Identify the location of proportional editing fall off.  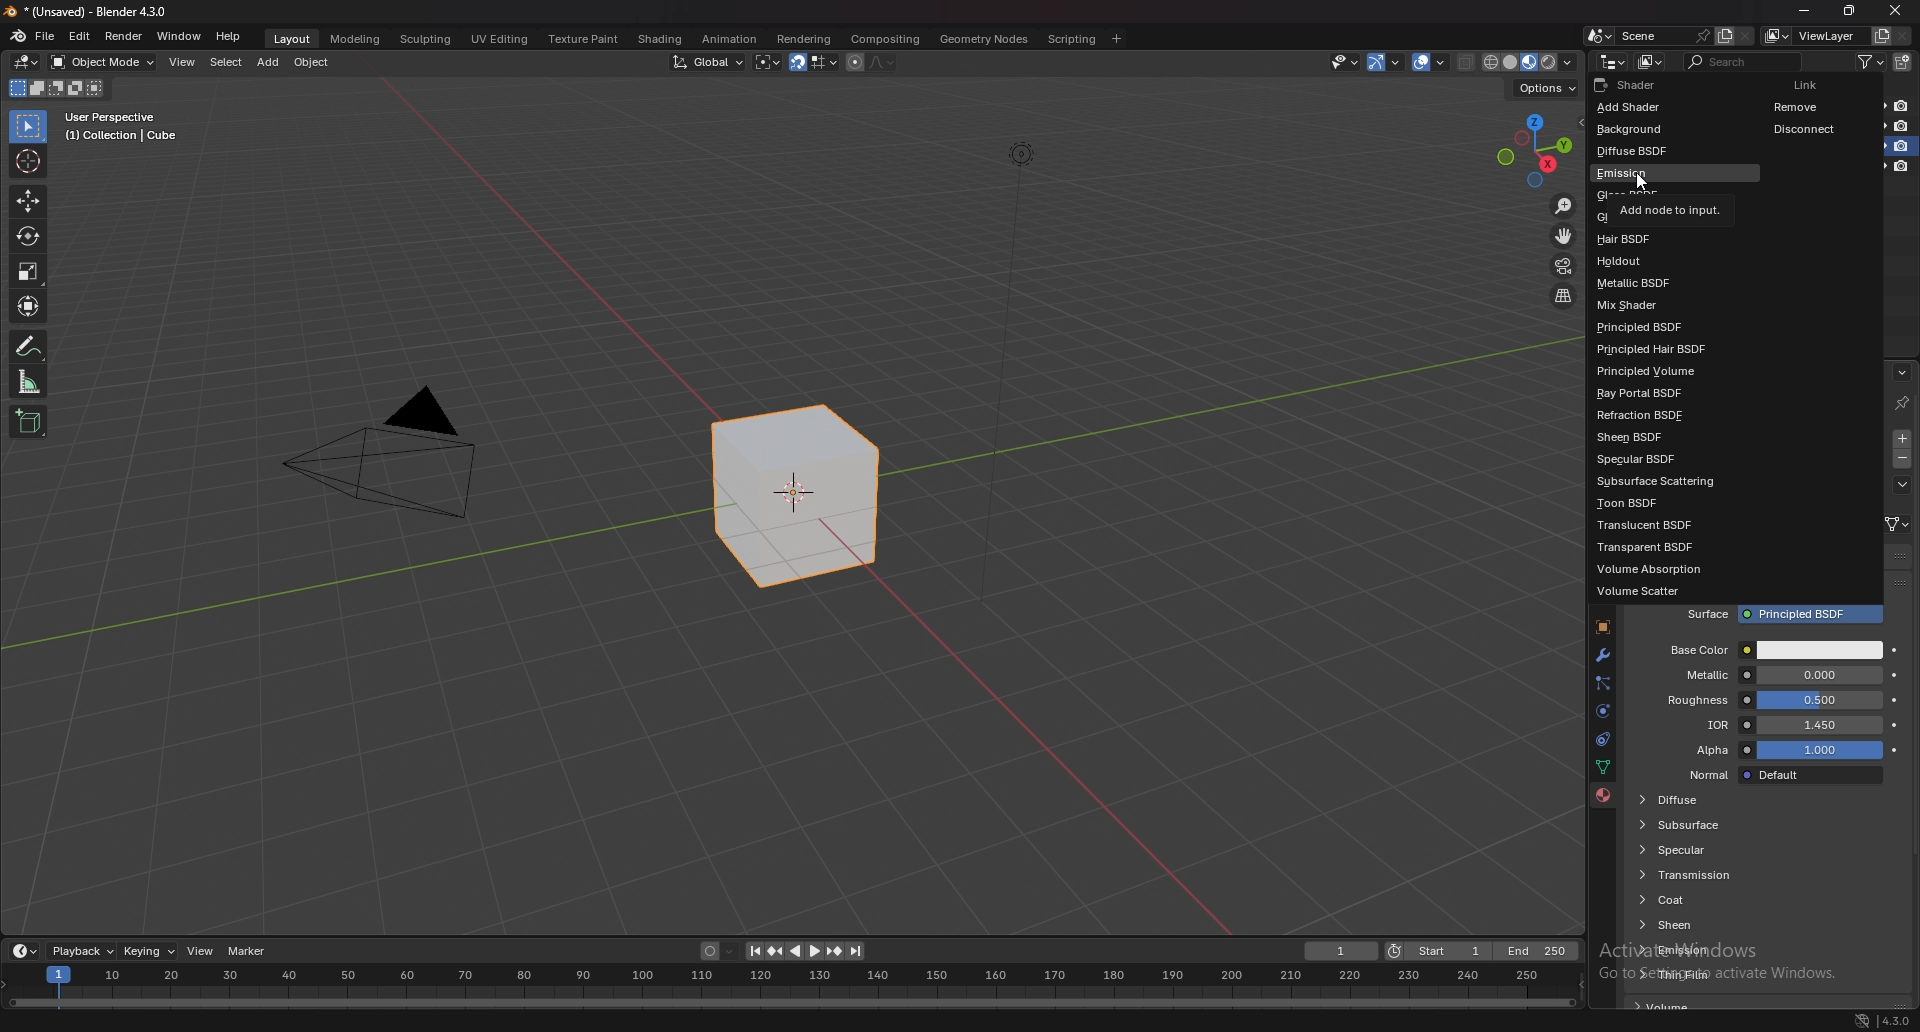
(878, 61).